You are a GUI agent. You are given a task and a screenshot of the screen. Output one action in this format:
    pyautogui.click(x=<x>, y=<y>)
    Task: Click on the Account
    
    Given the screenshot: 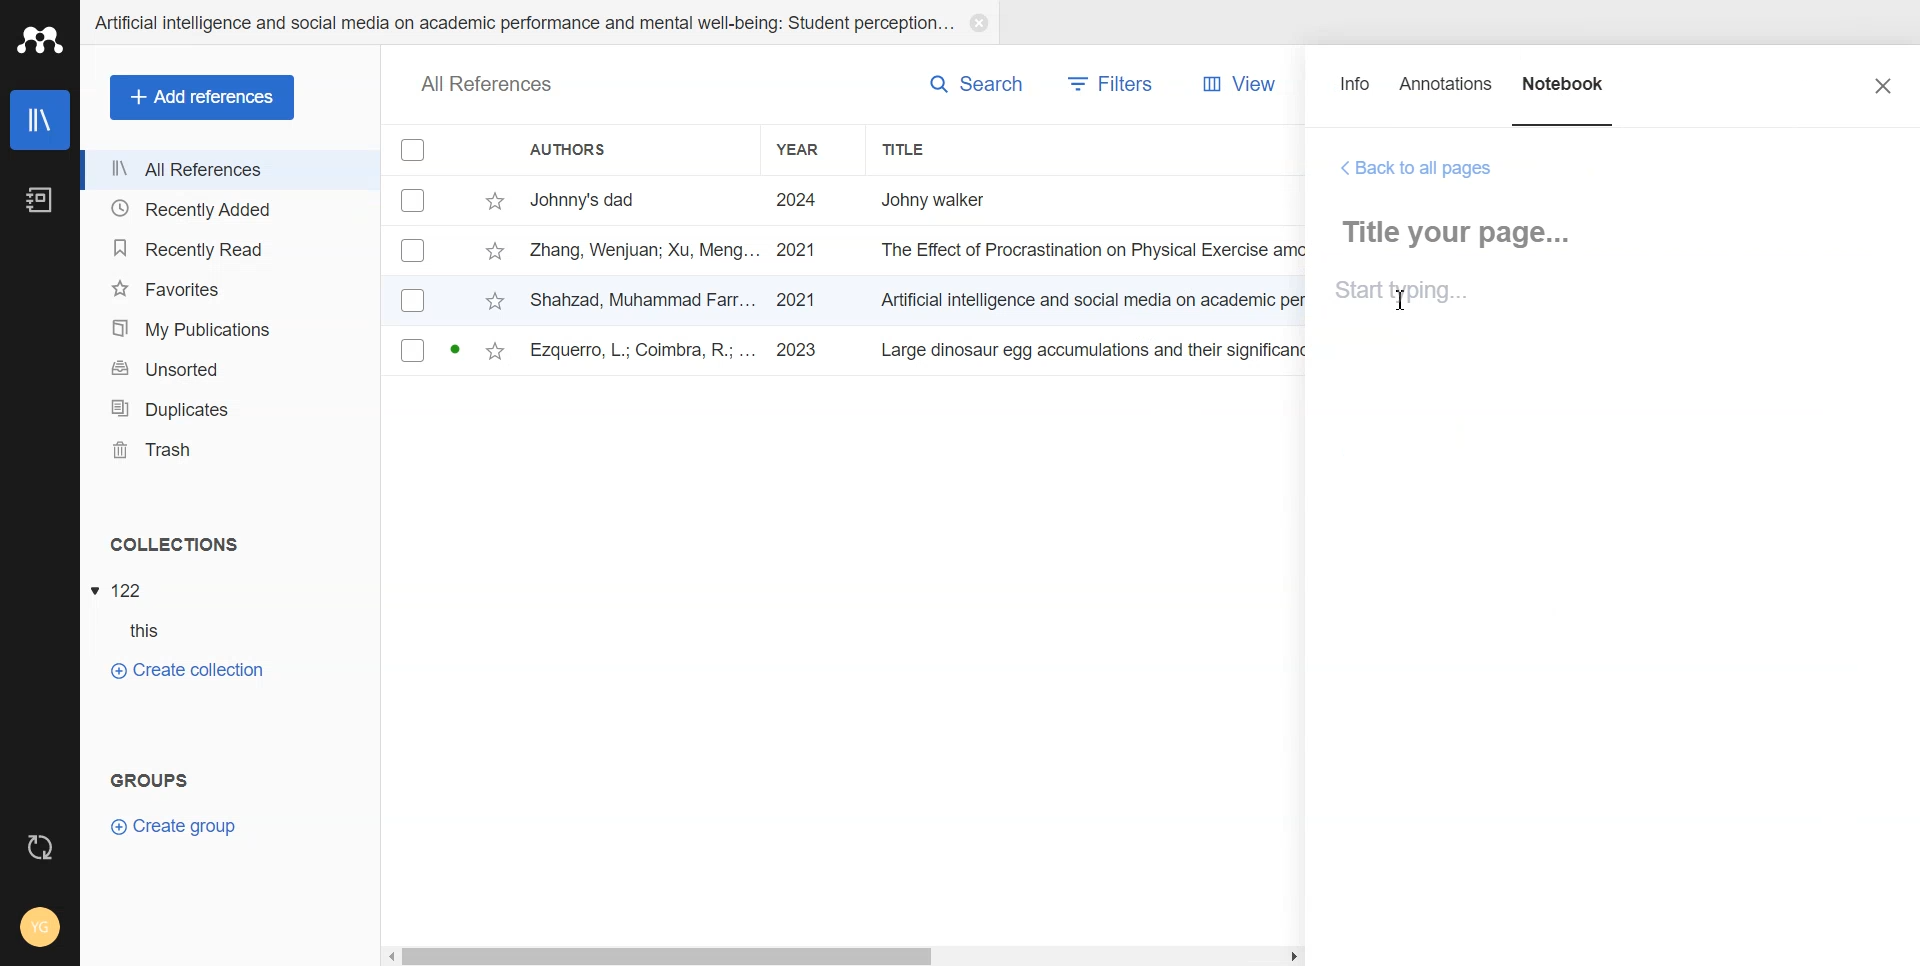 What is the action you would take?
    pyautogui.click(x=40, y=929)
    